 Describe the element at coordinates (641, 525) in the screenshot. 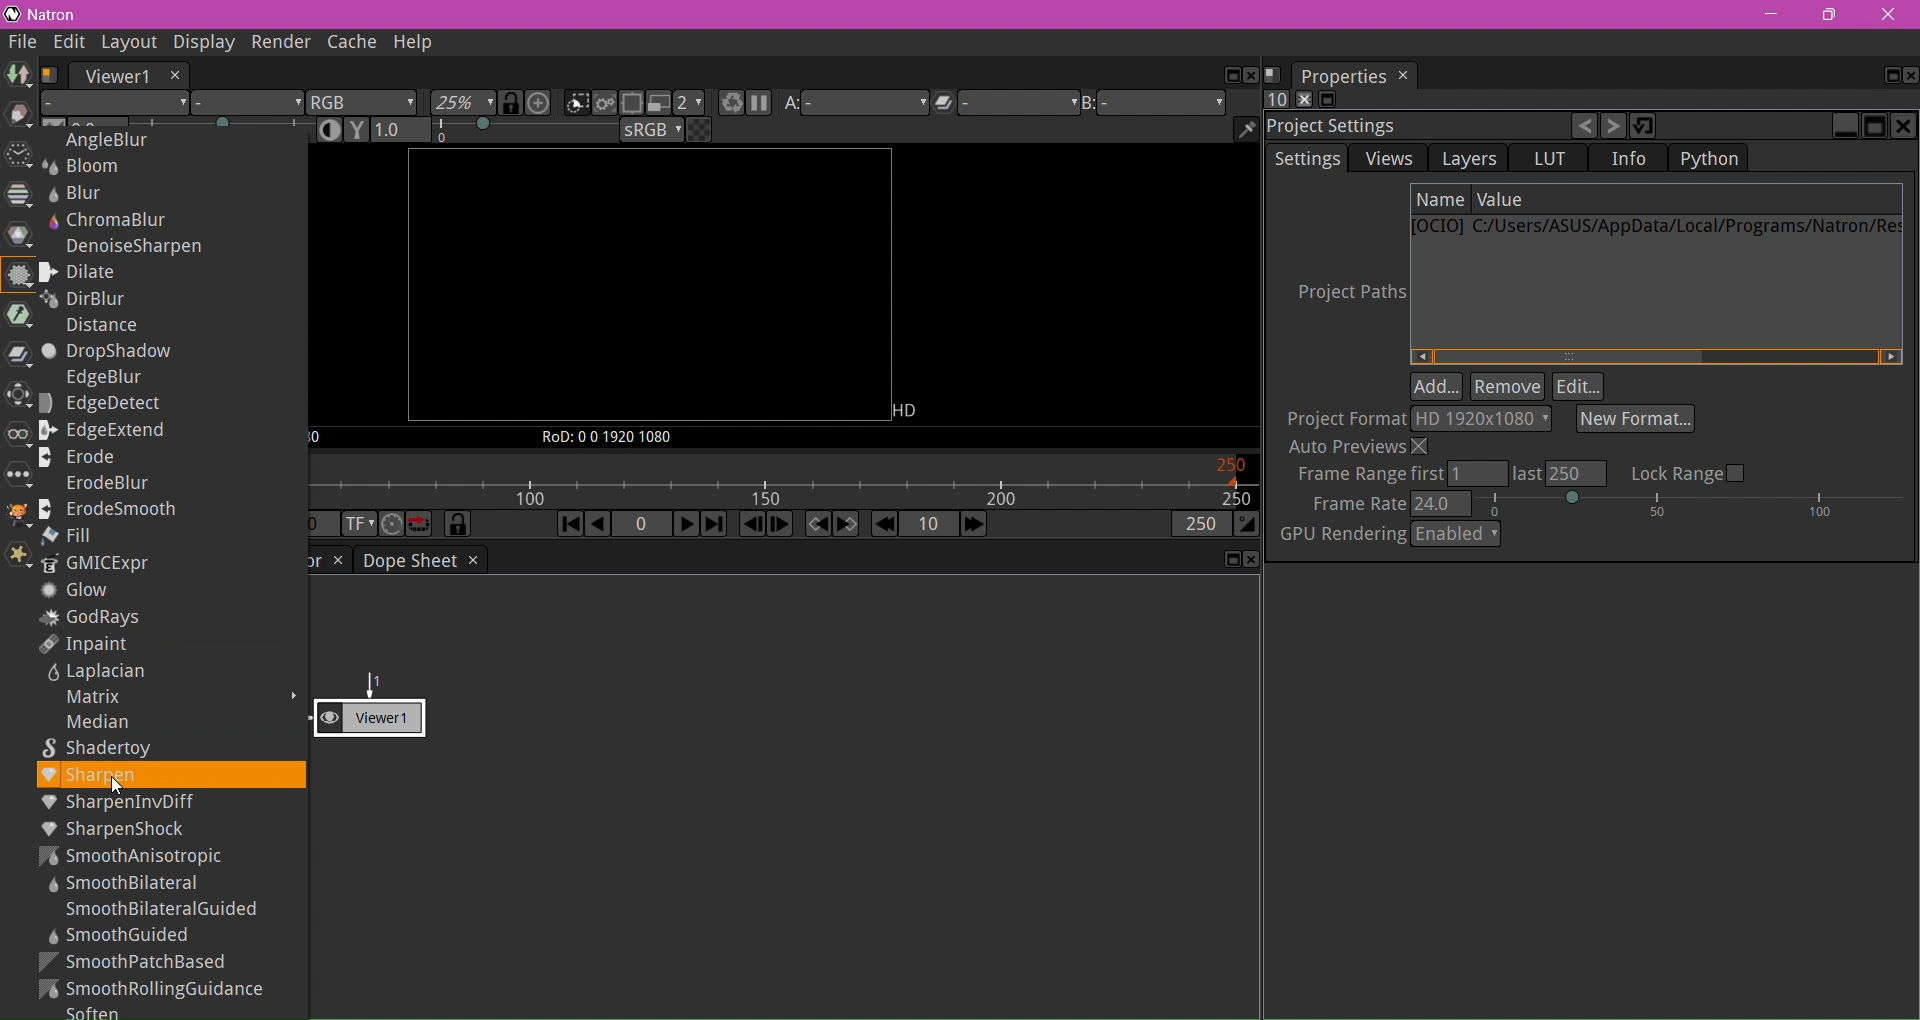

I see `Current Farme Number` at that location.